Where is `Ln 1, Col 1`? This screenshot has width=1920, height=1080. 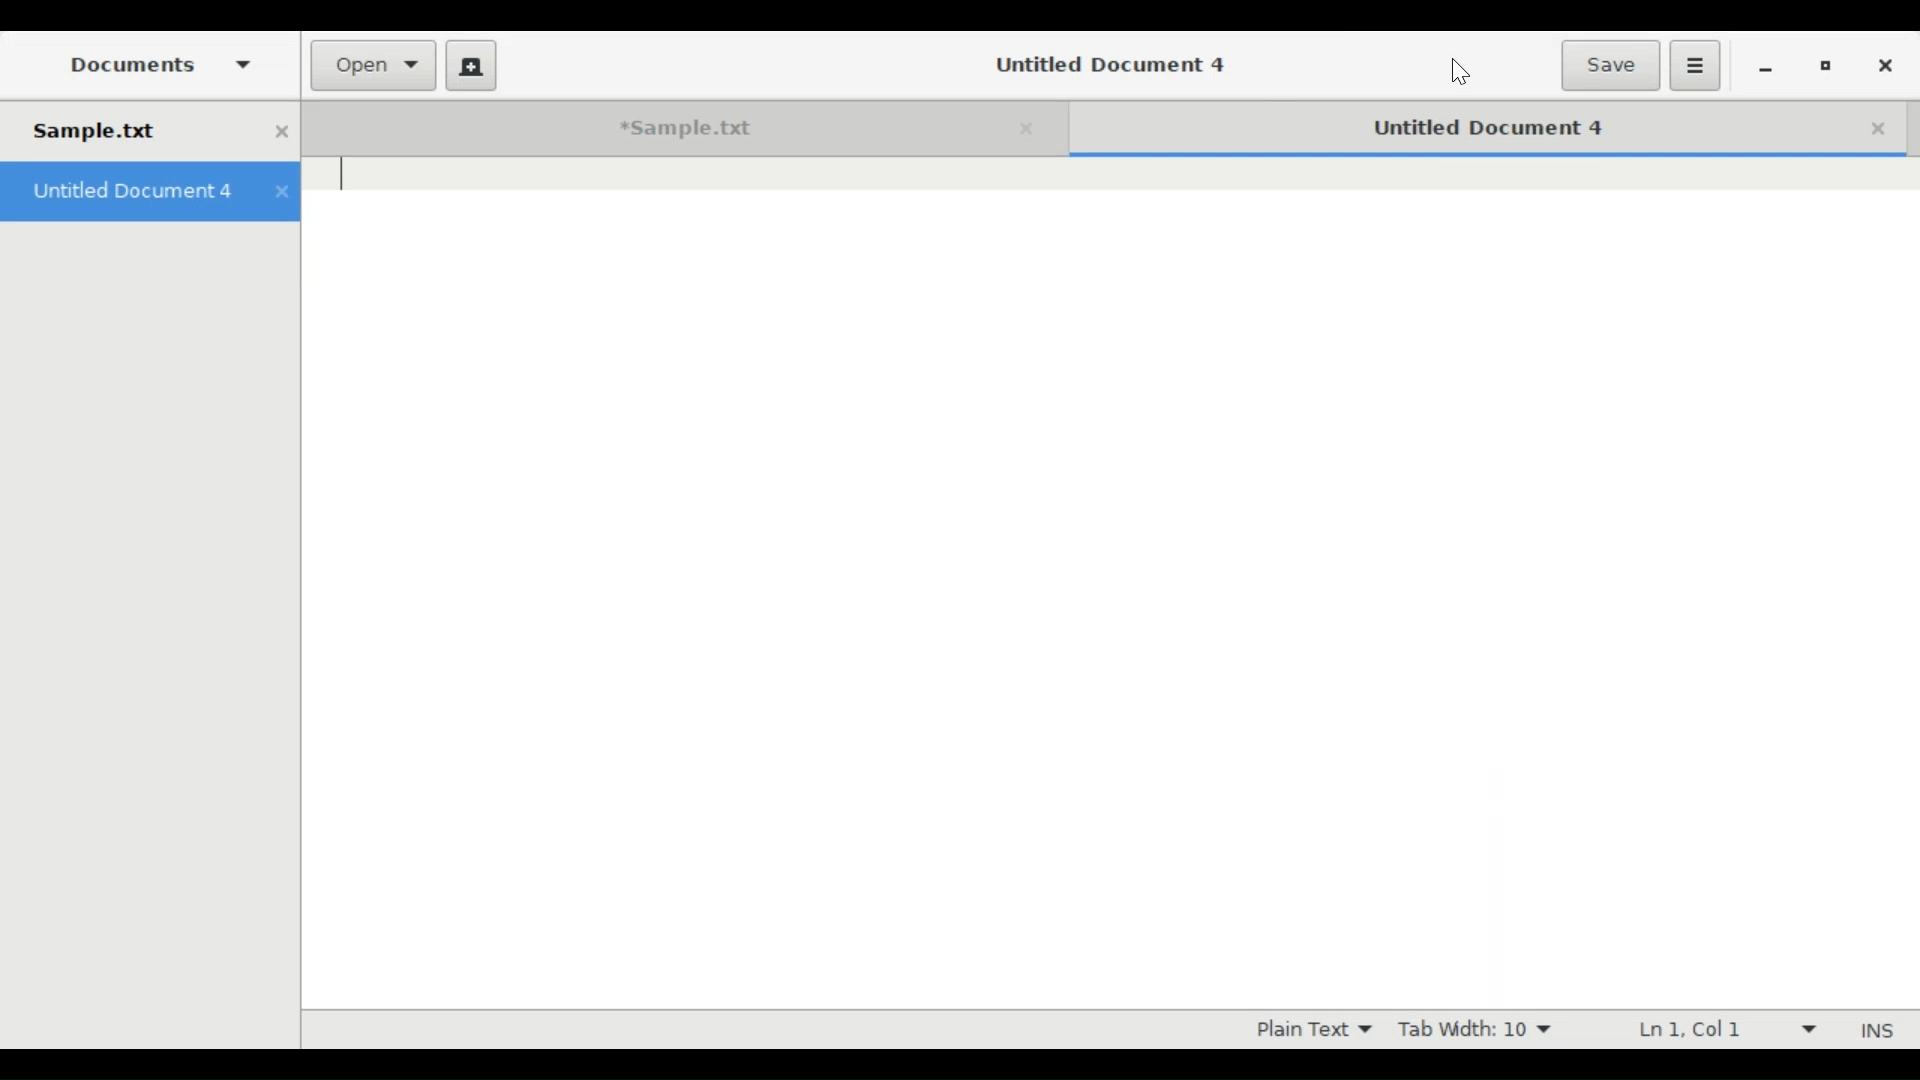 Ln 1, Col 1 is located at coordinates (1724, 1025).